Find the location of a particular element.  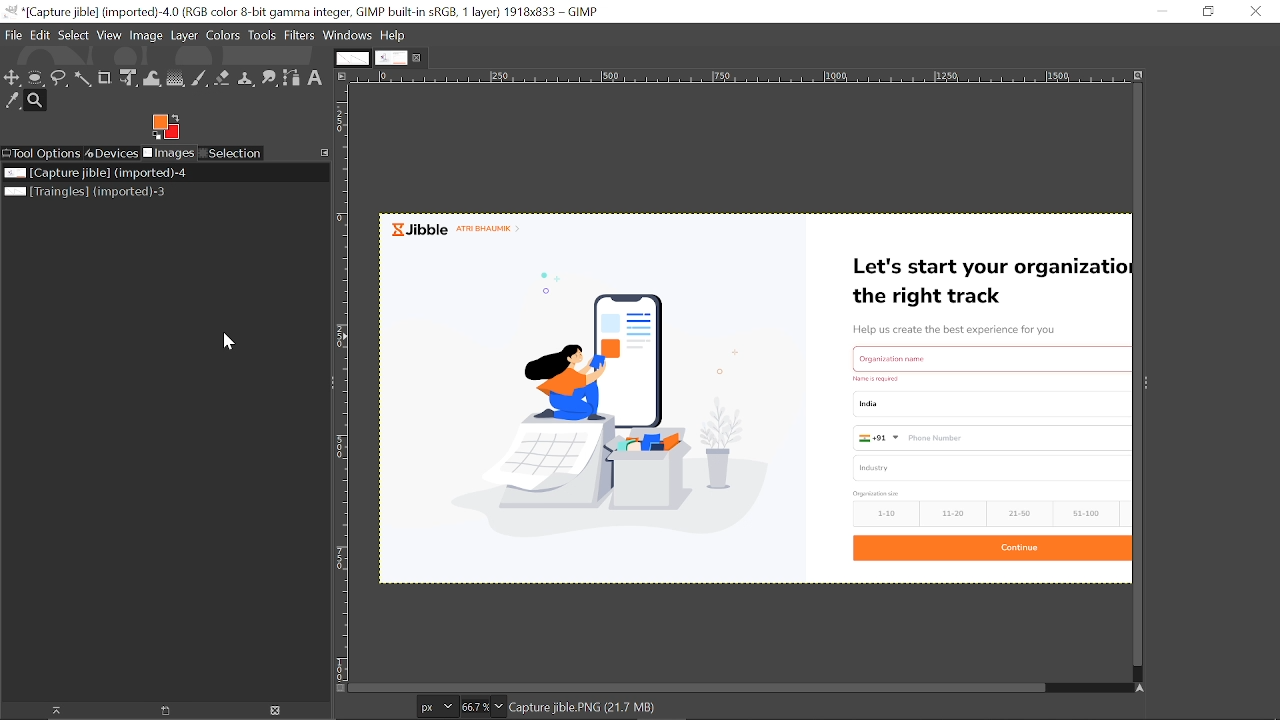

Image is located at coordinates (147, 36).